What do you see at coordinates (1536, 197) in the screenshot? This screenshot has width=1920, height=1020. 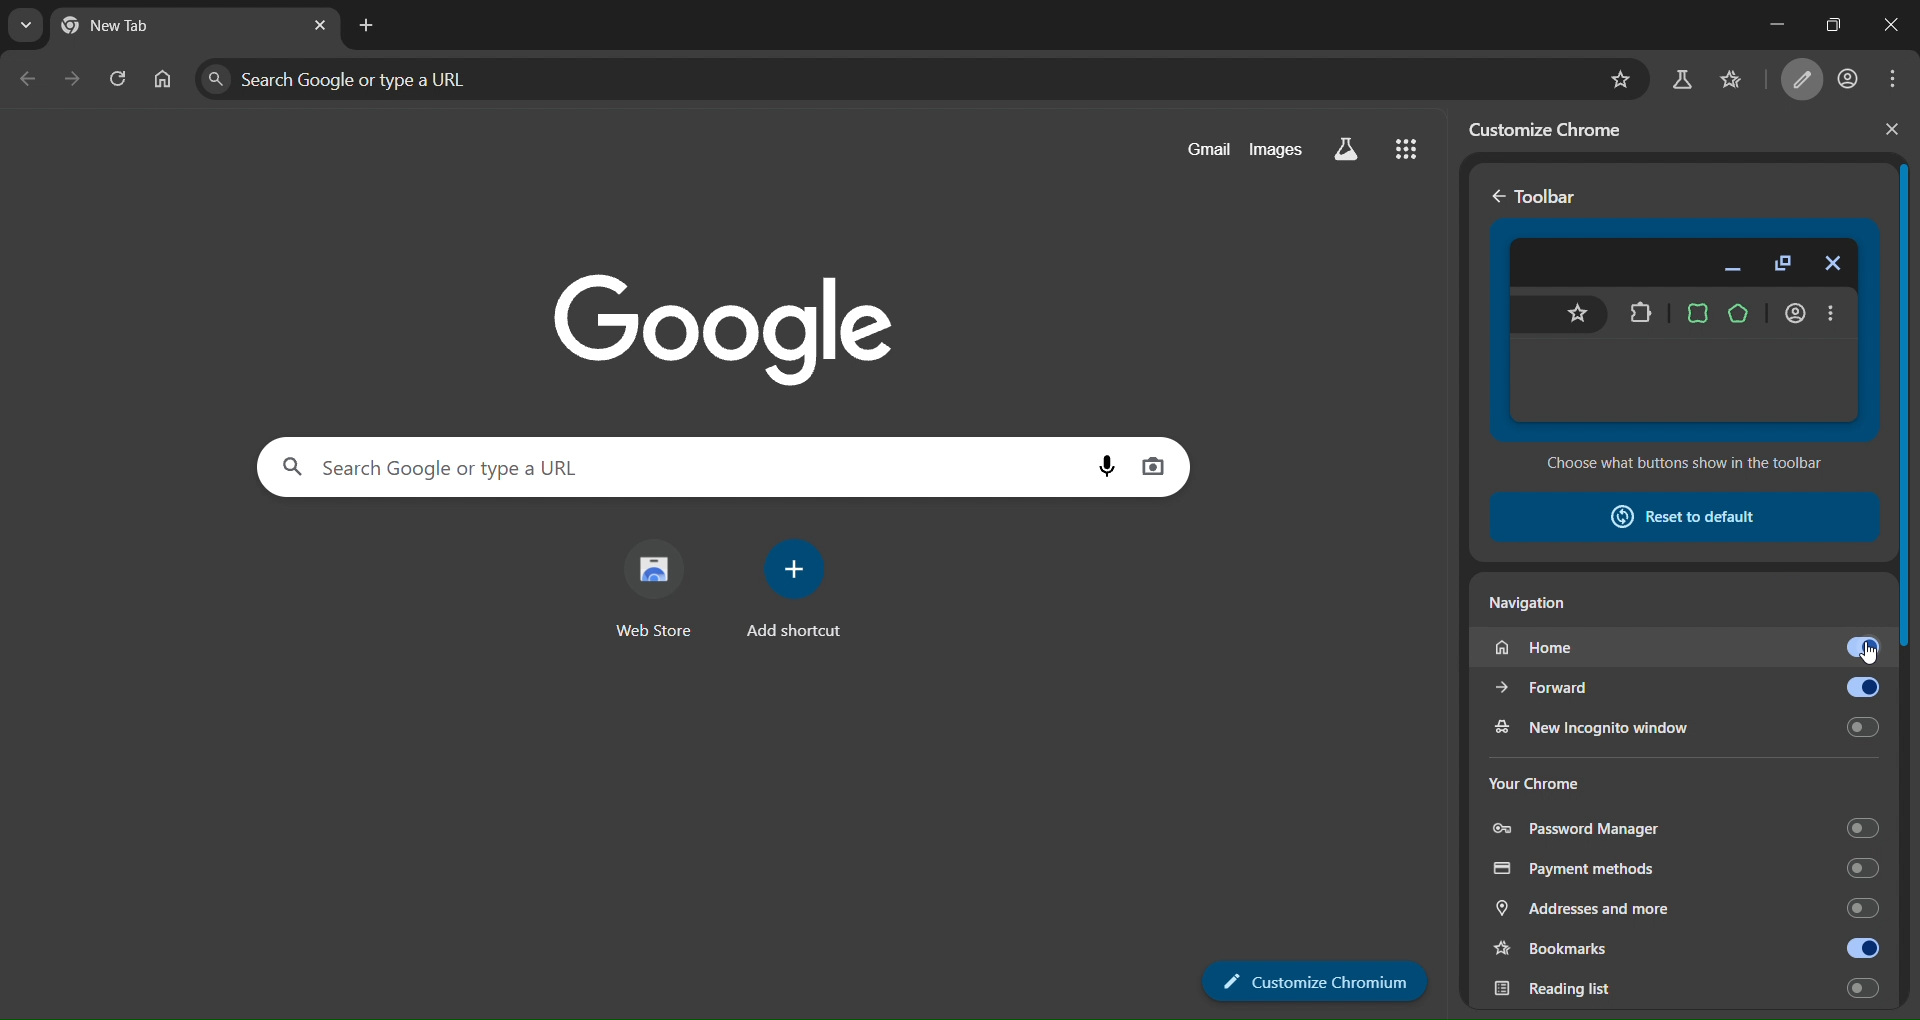 I see ` Toolbar` at bounding box center [1536, 197].